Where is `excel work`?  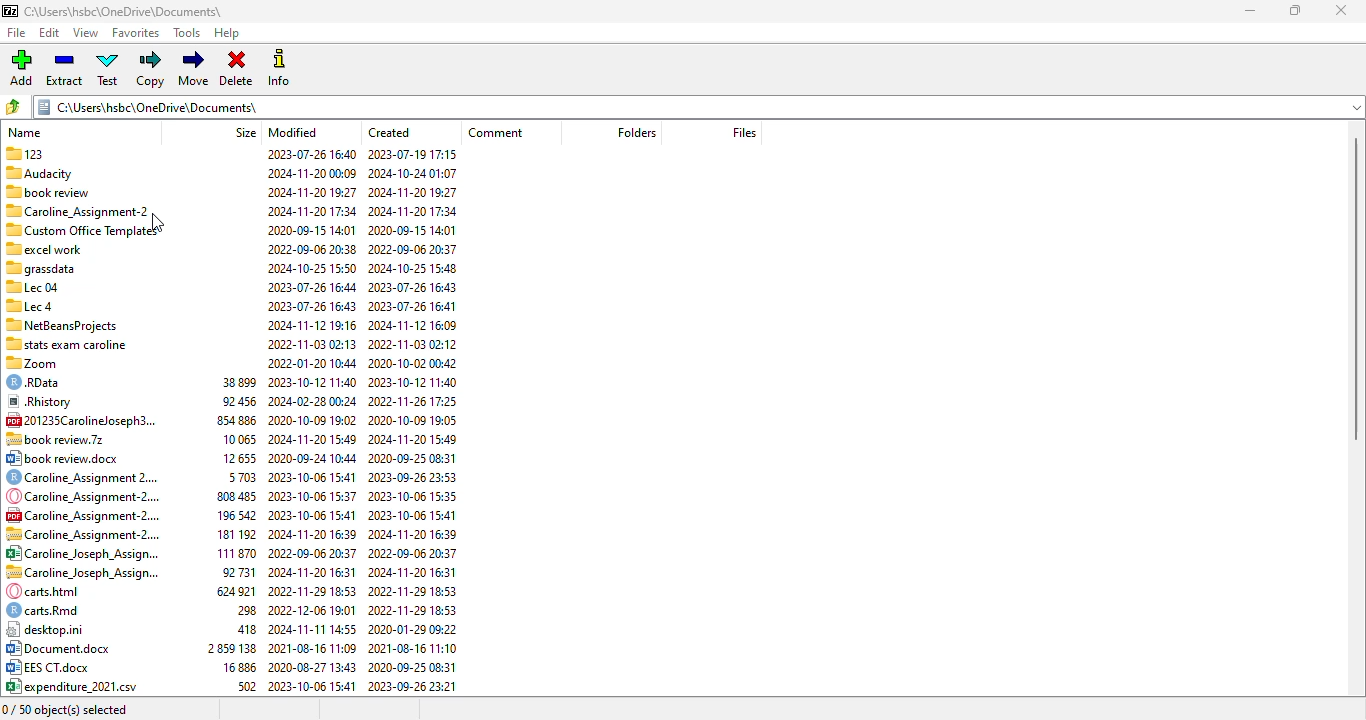
excel work is located at coordinates (46, 249).